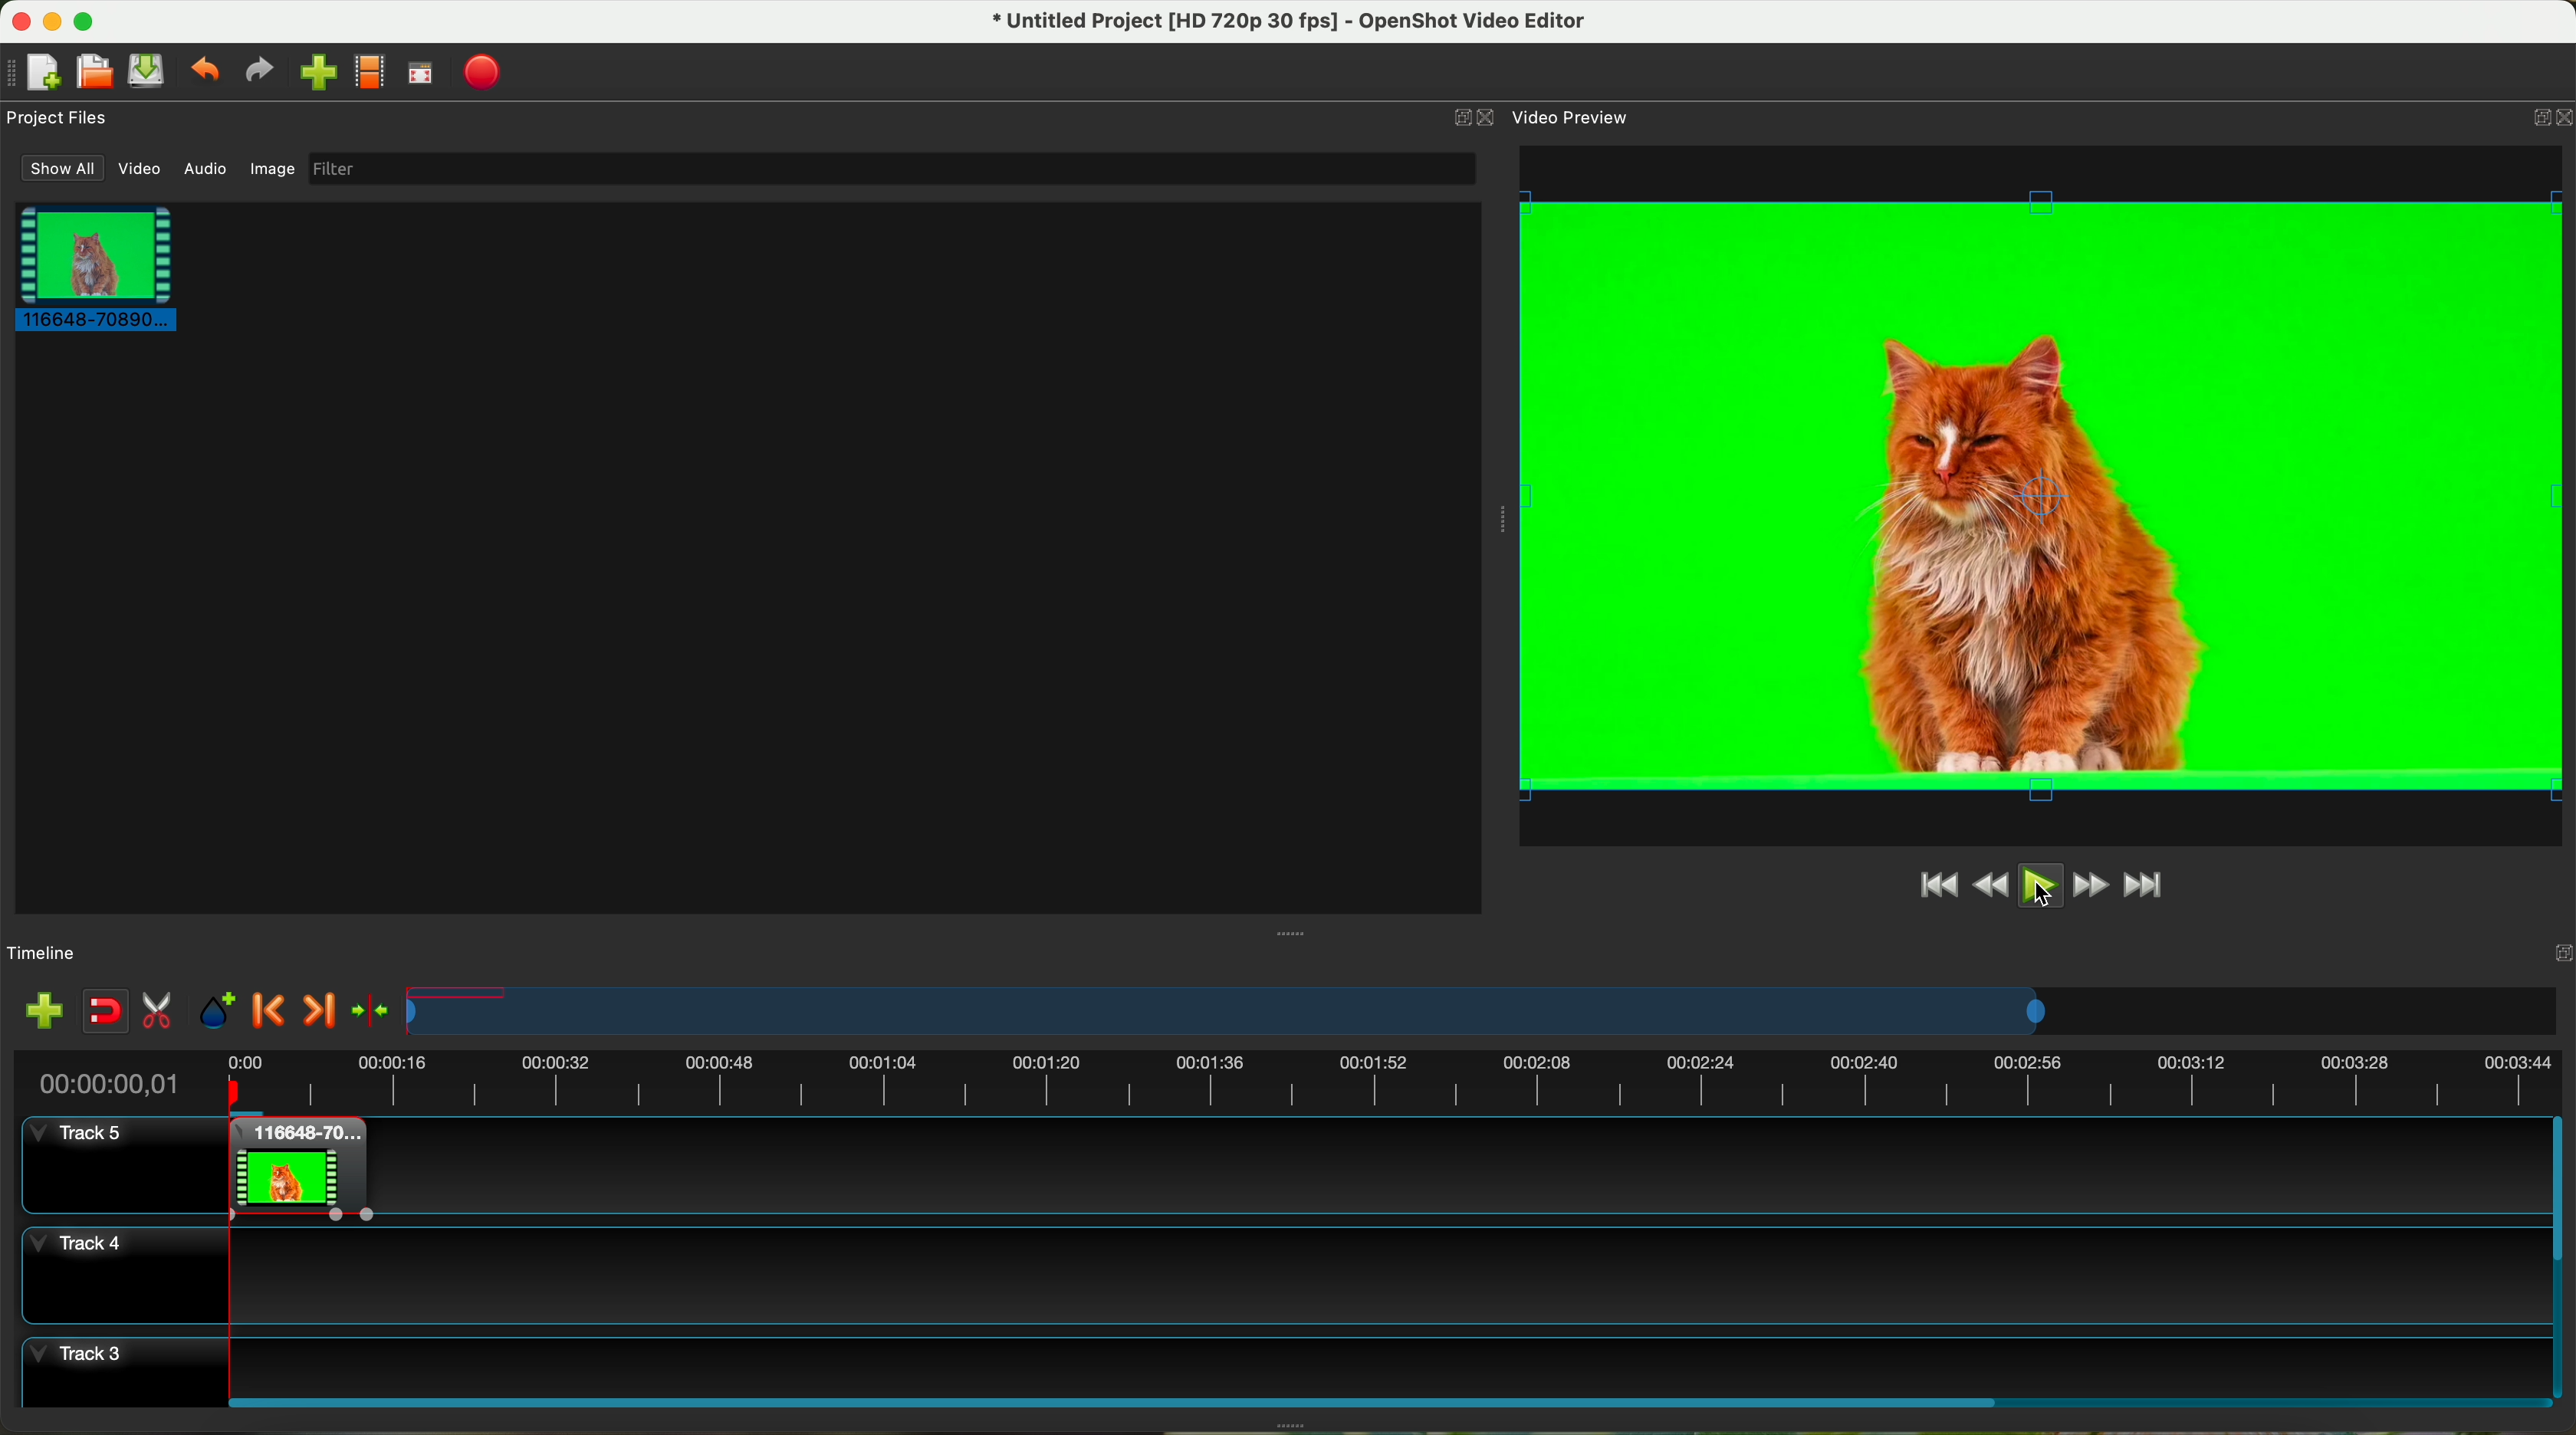  What do you see at coordinates (207, 170) in the screenshot?
I see `audio` at bounding box center [207, 170].